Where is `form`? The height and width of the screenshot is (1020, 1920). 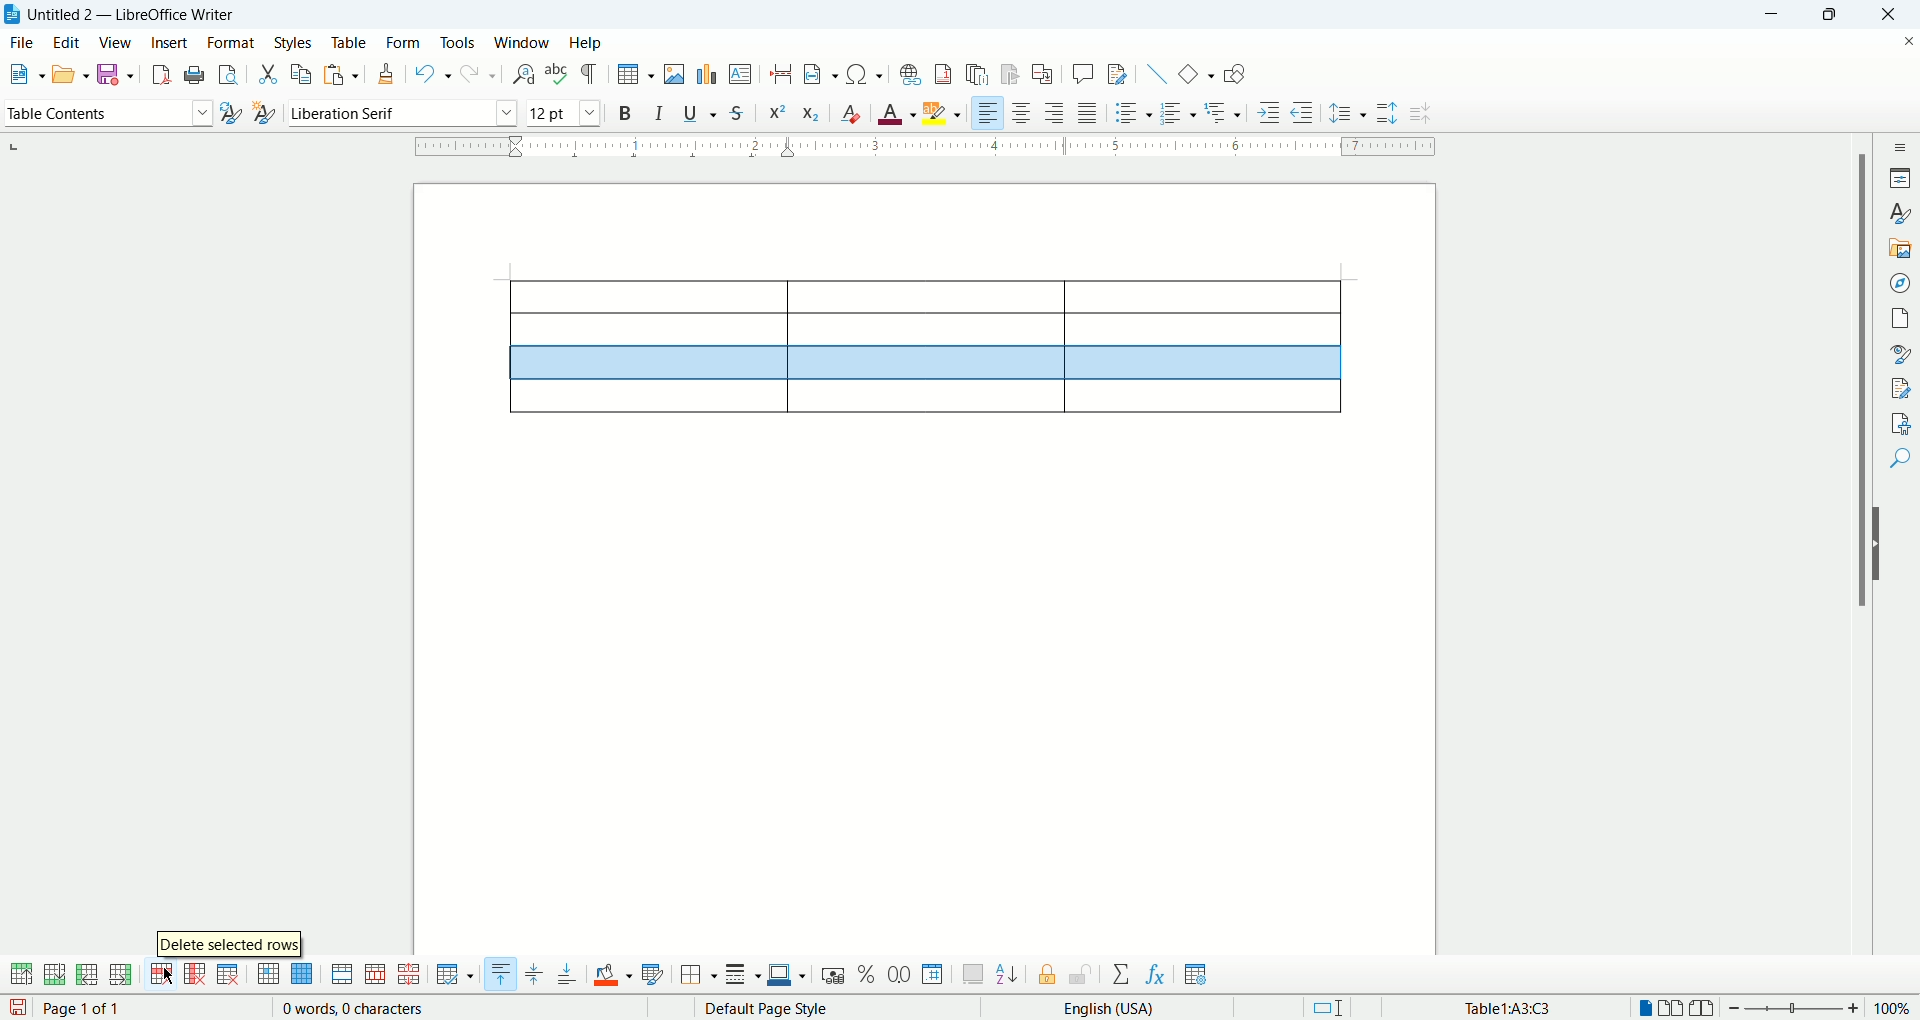
form is located at coordinates (406, 44).